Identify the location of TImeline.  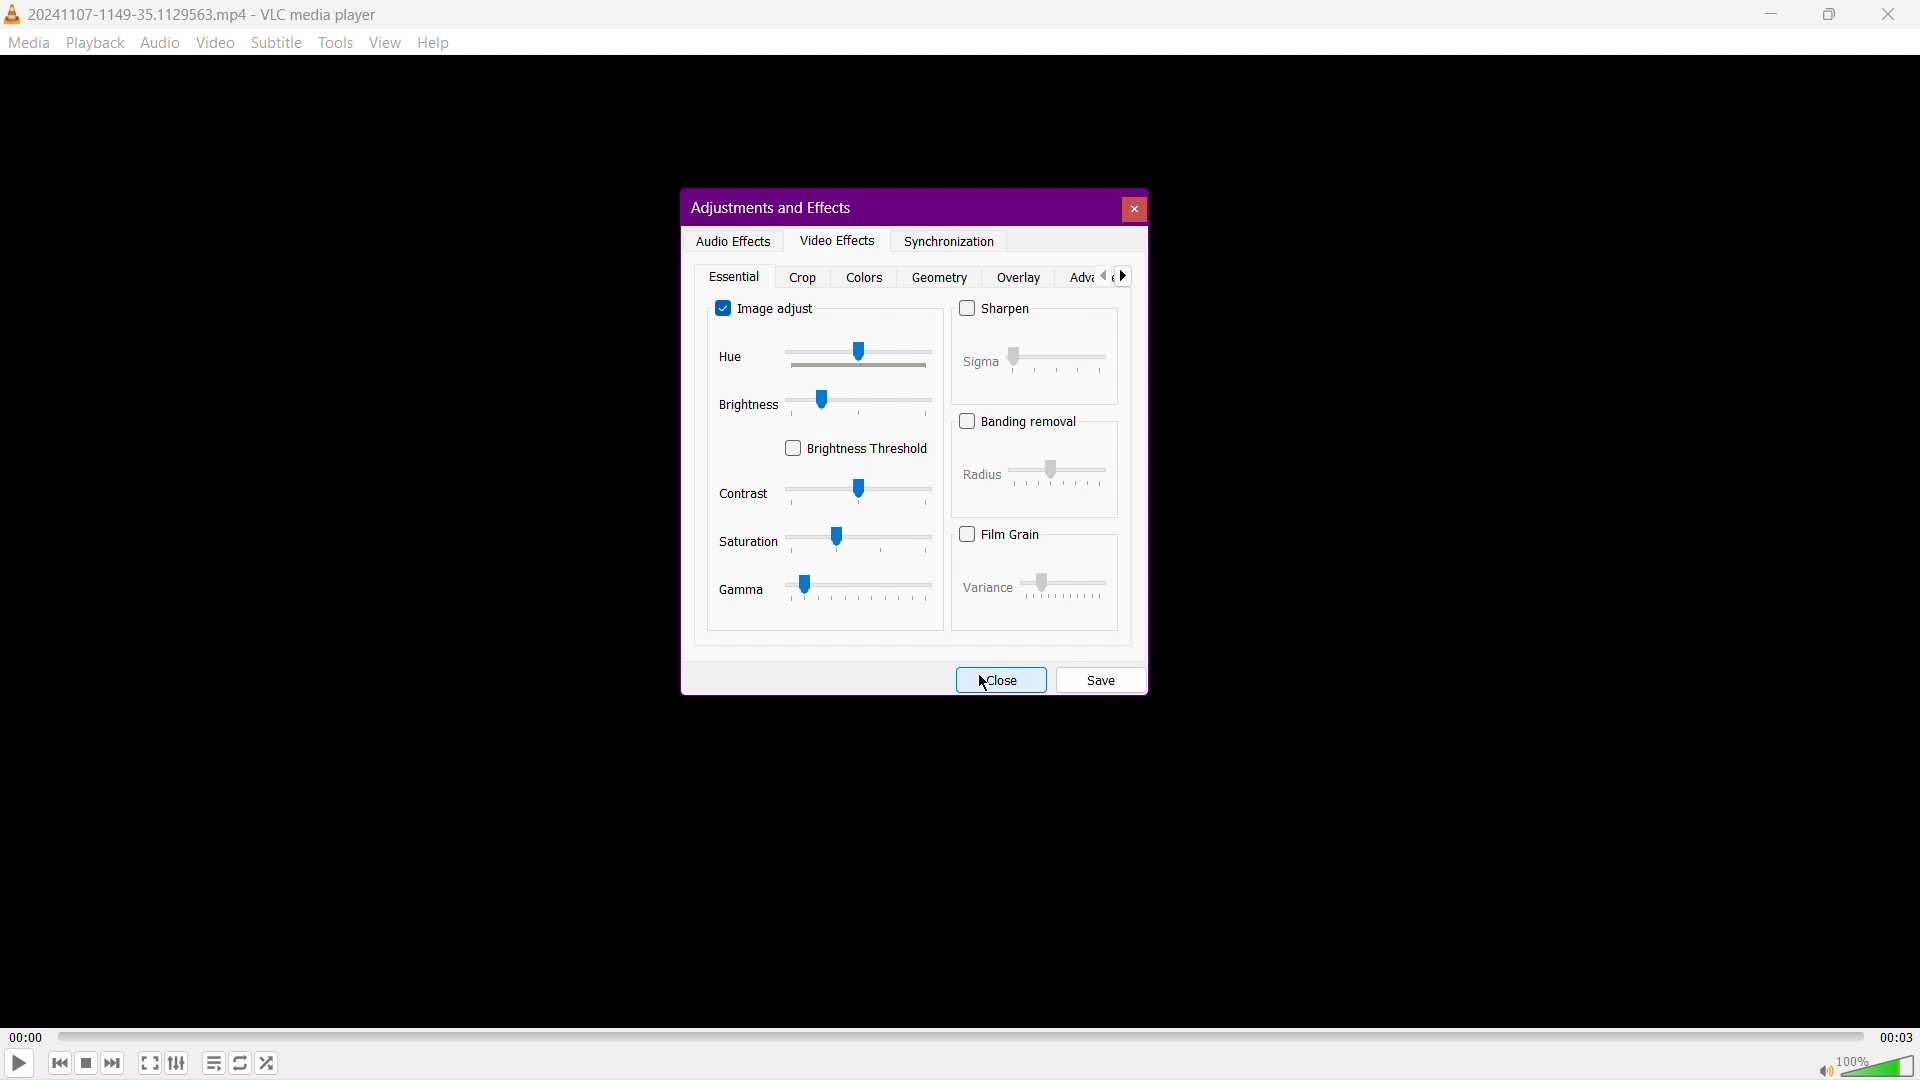
(963, 1034).